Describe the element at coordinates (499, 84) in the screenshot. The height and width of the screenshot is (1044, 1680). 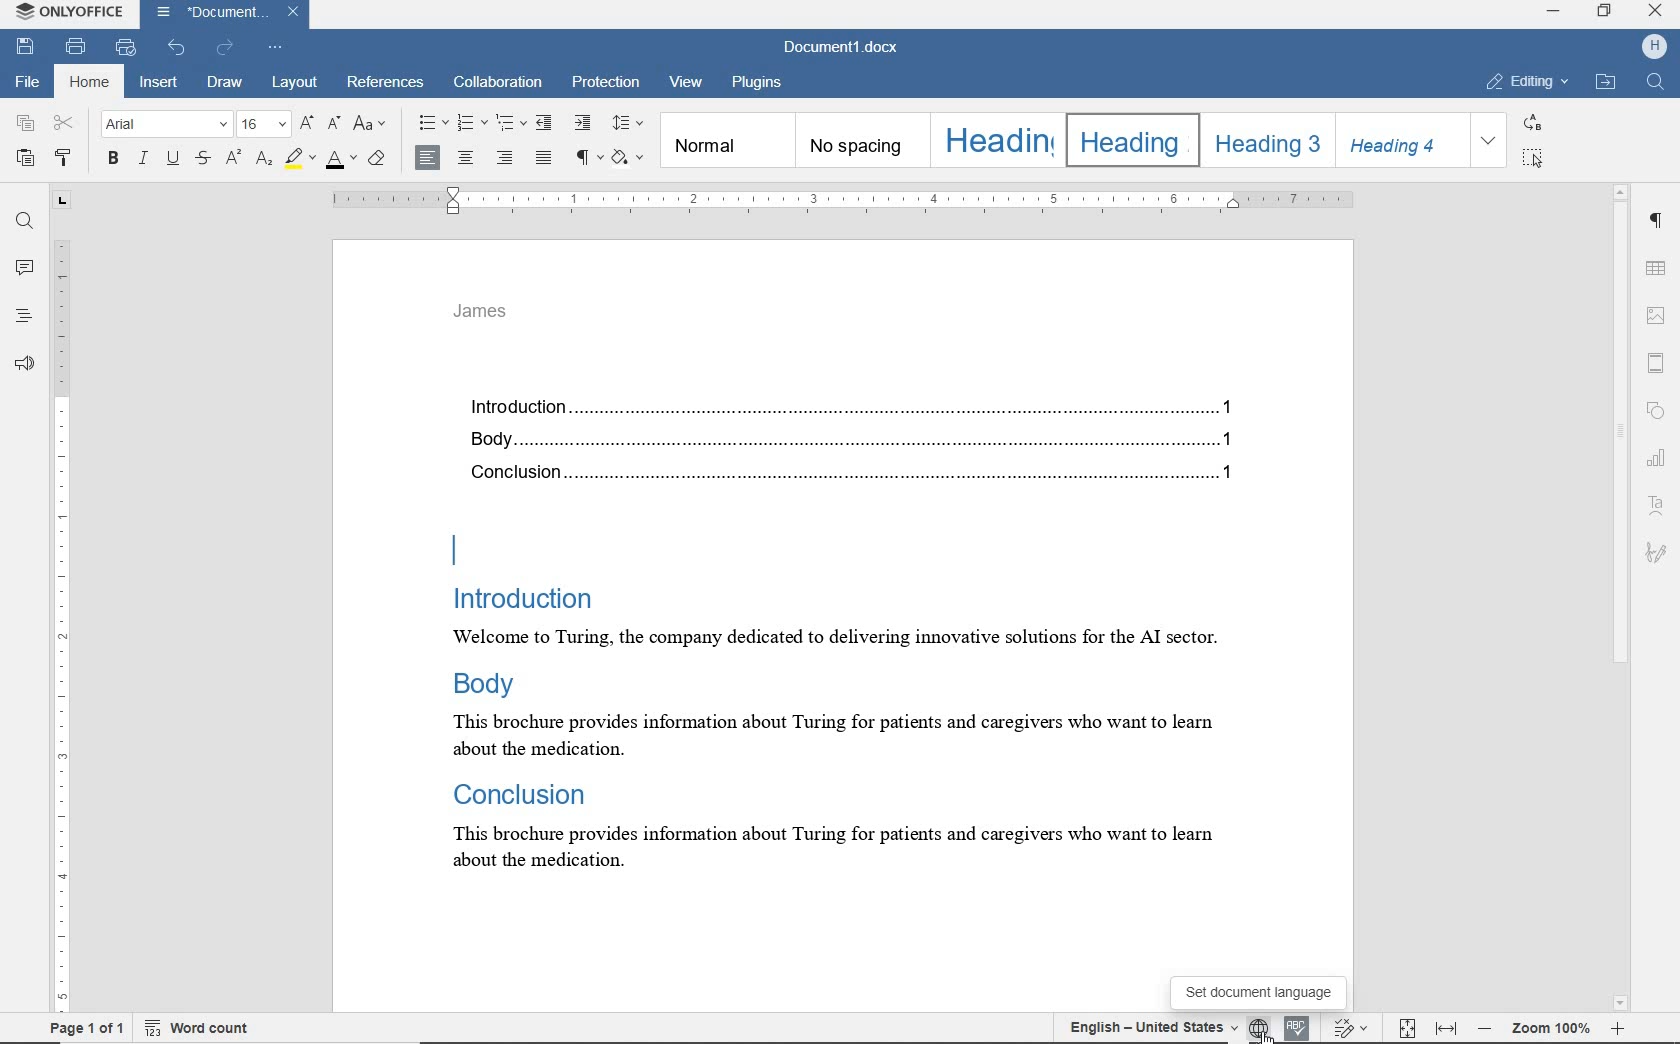
I see `collaboration` at that location.